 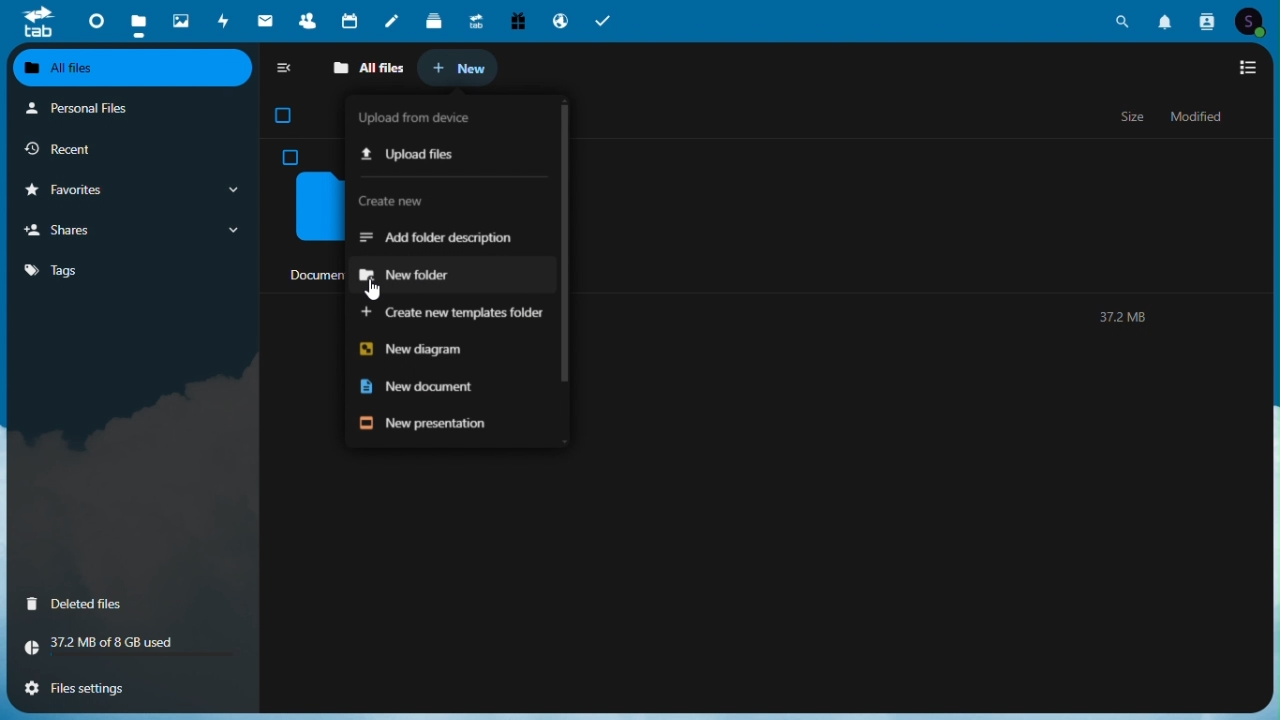 What do you see at coordinates (428, 119) in the screenshot?
I see `Load from device` at bounding box center [428, 119].